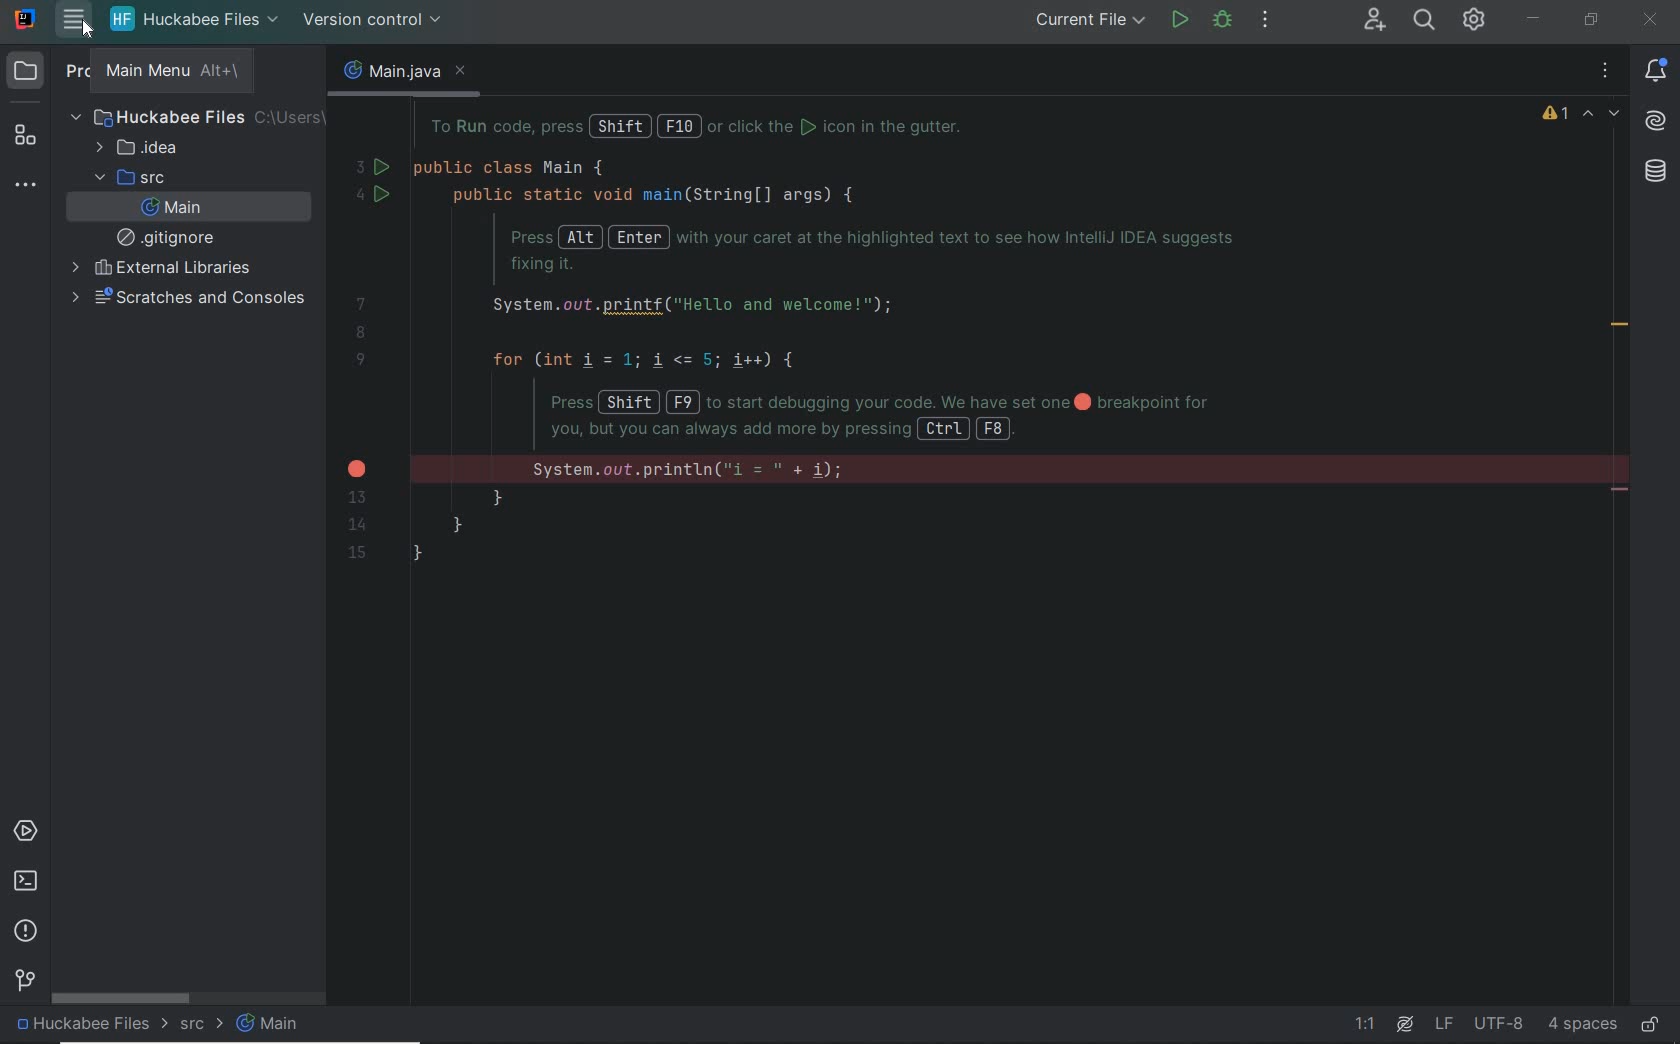  I want to click on services, so click(27, 830).